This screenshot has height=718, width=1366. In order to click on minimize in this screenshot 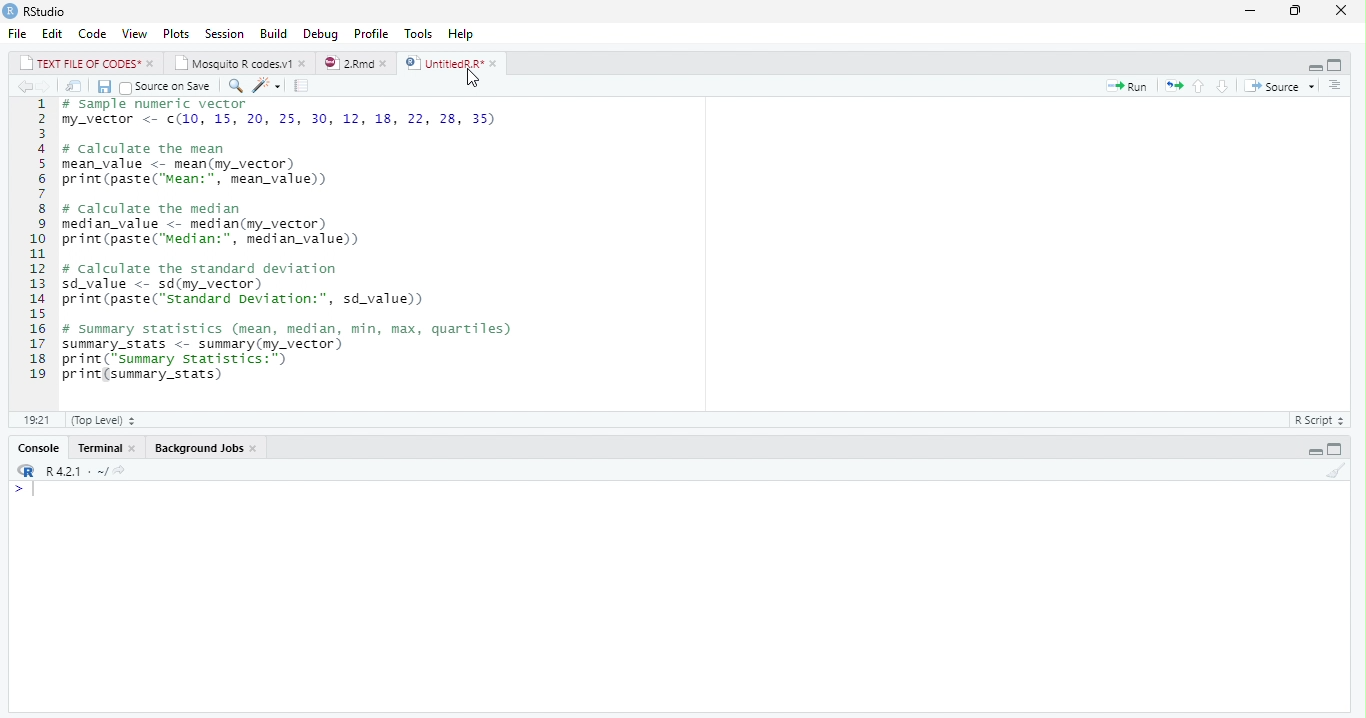, I will do `click(1314, 451)`.